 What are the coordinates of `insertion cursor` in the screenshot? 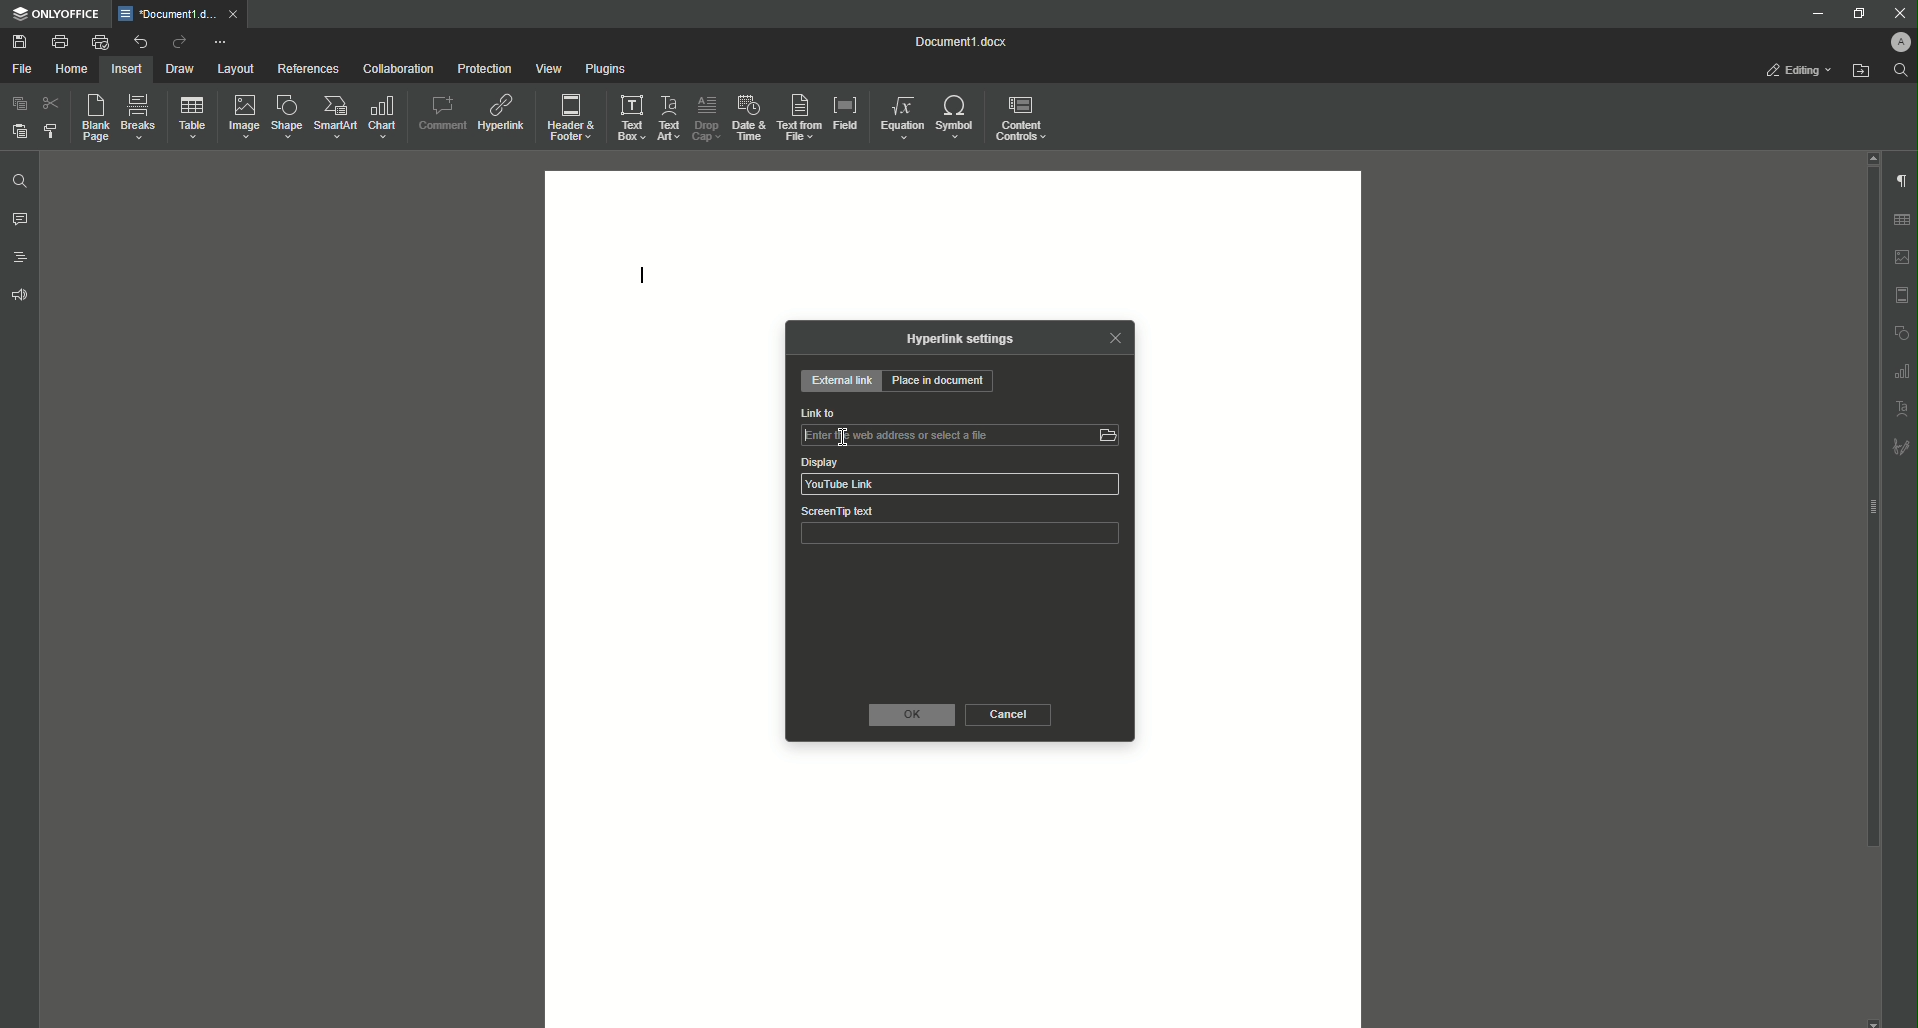 It's located at (842, 435).